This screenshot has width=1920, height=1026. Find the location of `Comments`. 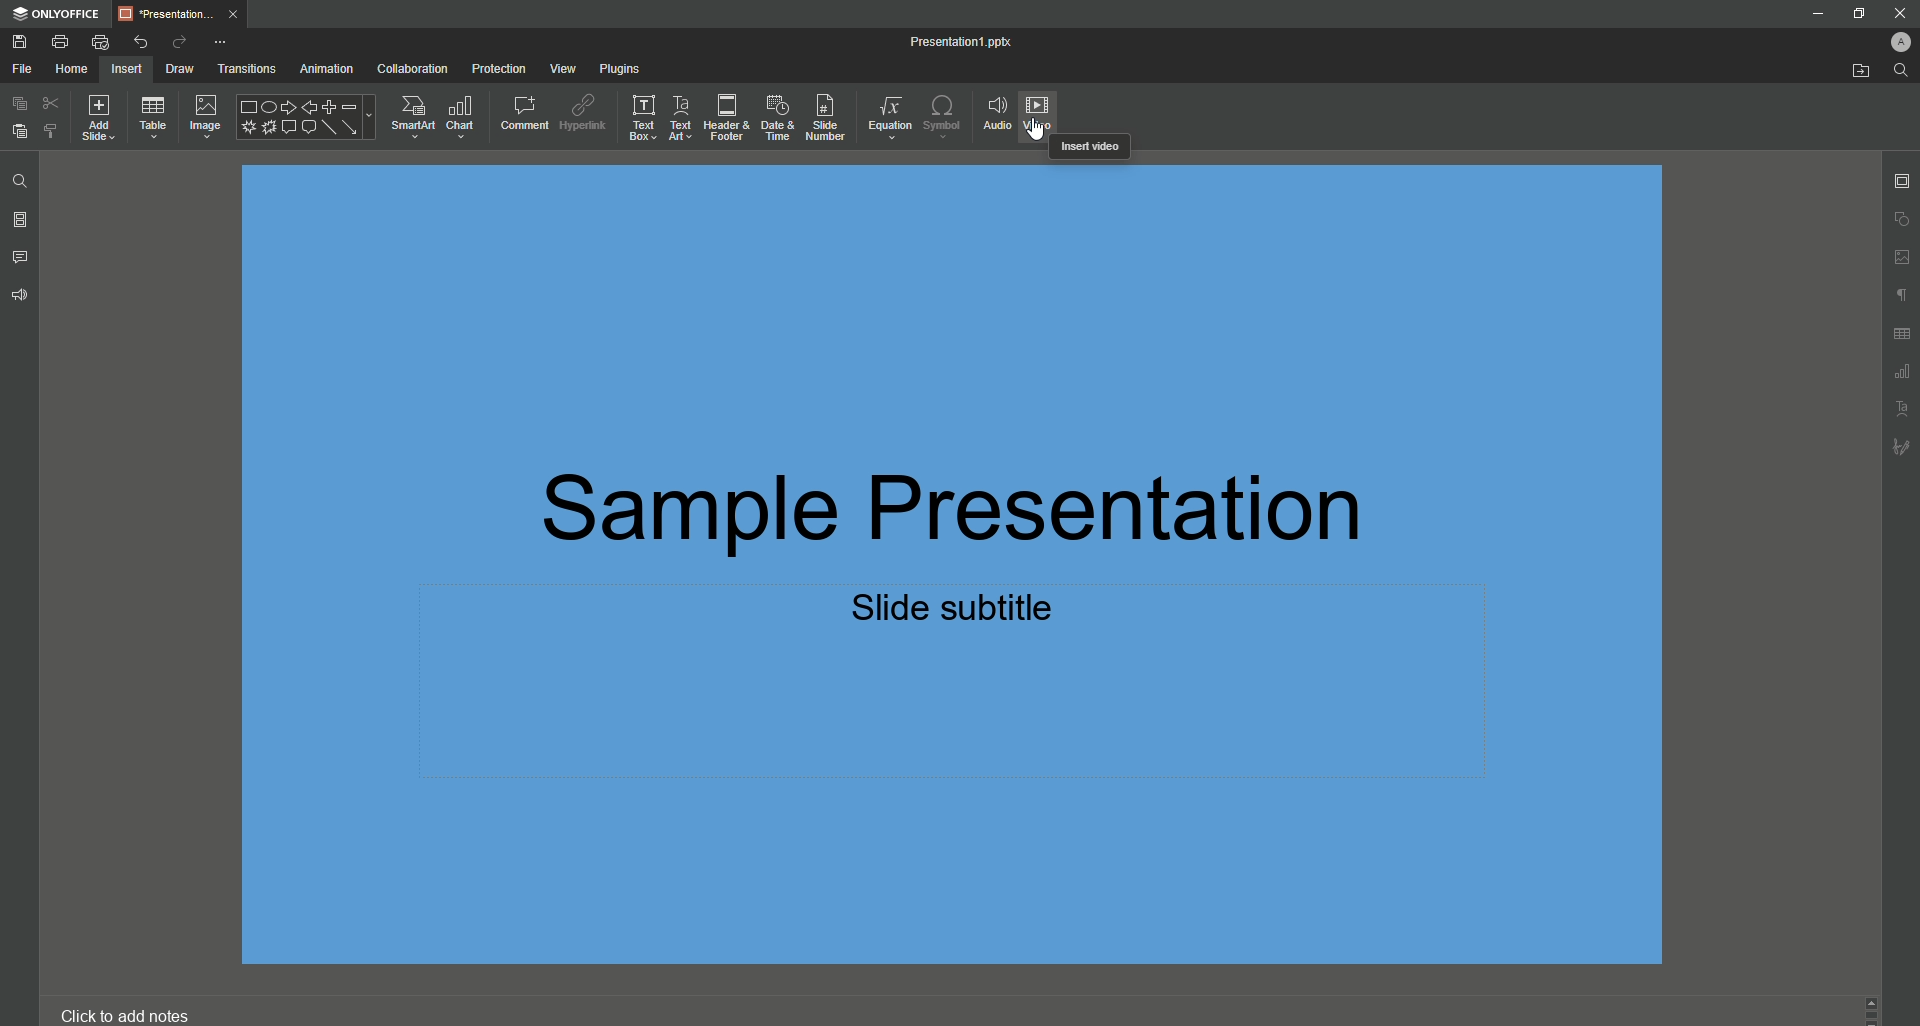

Comments is located at coordinates (21, 255).